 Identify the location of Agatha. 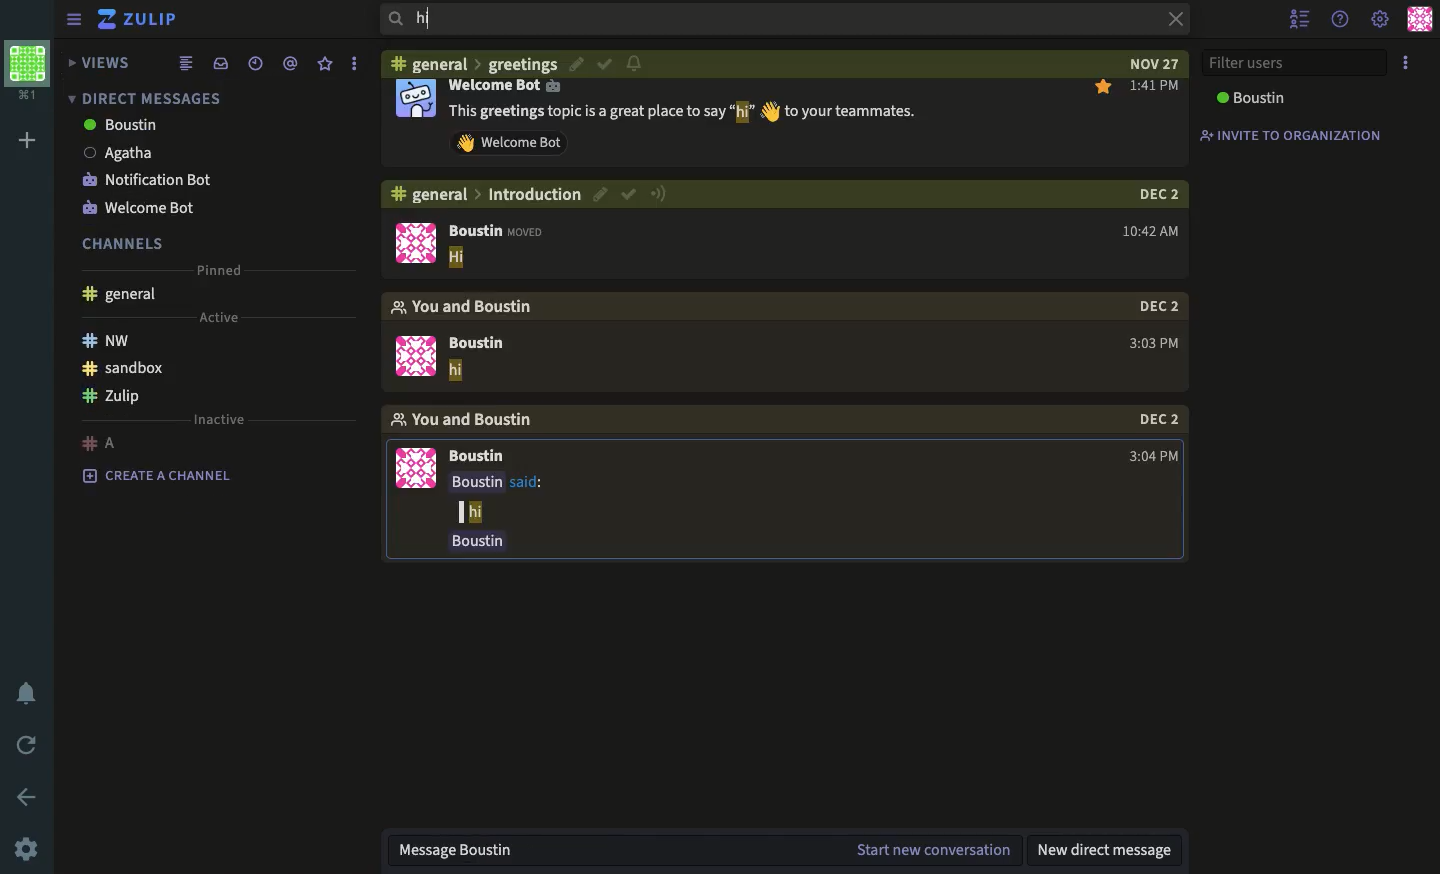
(122, 154).